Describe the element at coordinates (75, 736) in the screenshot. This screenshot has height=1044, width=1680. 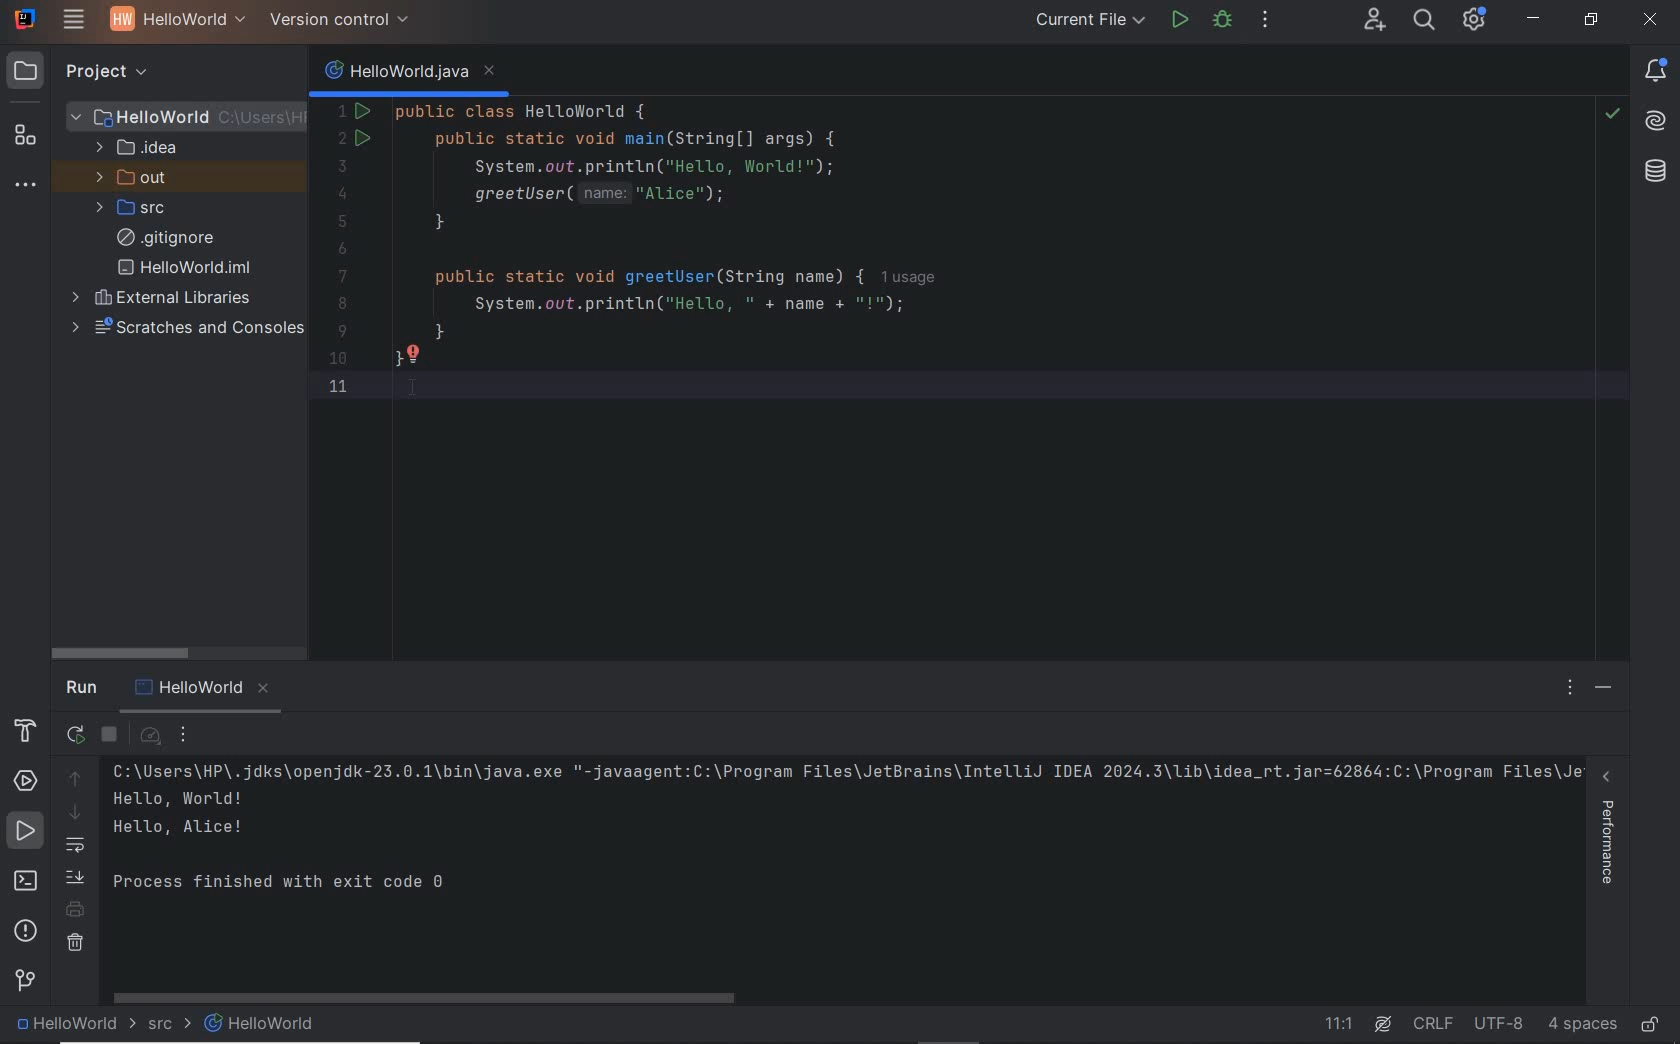
I see `rerun` at that location.